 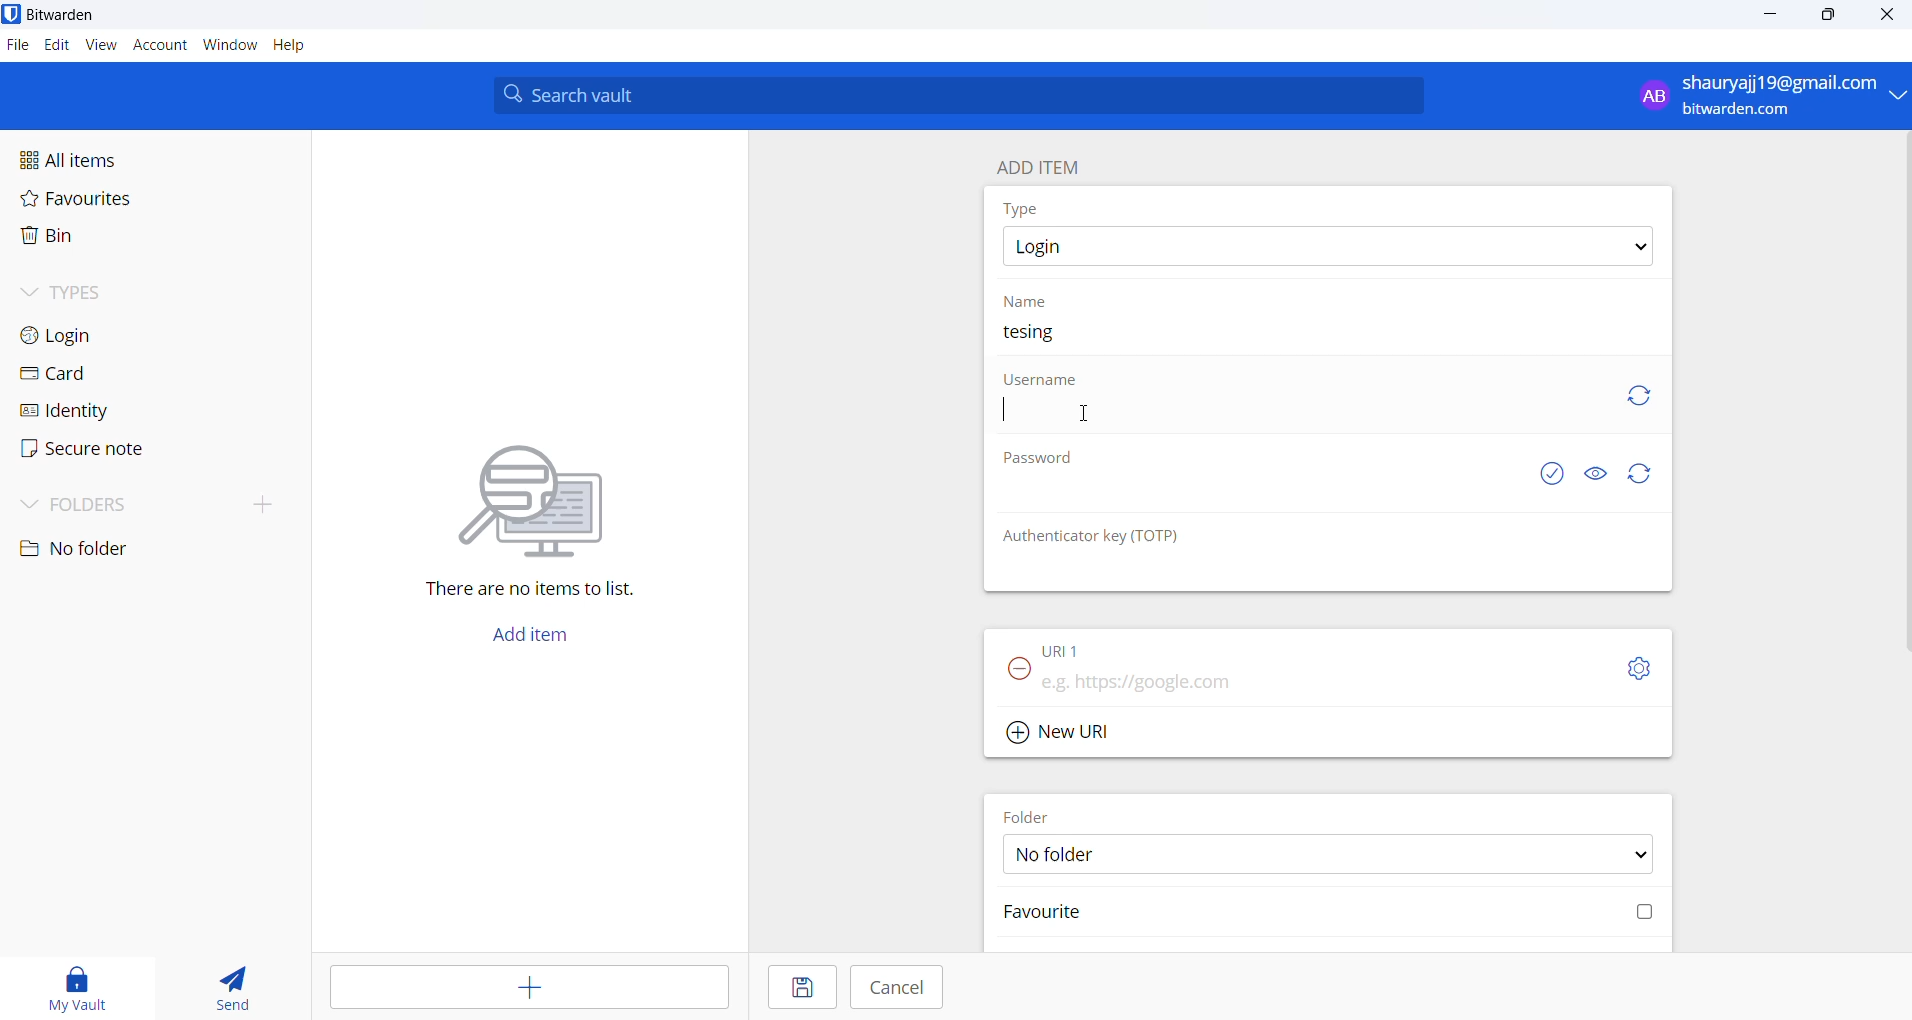 I want to click on type, so click(x=1026, y=210).